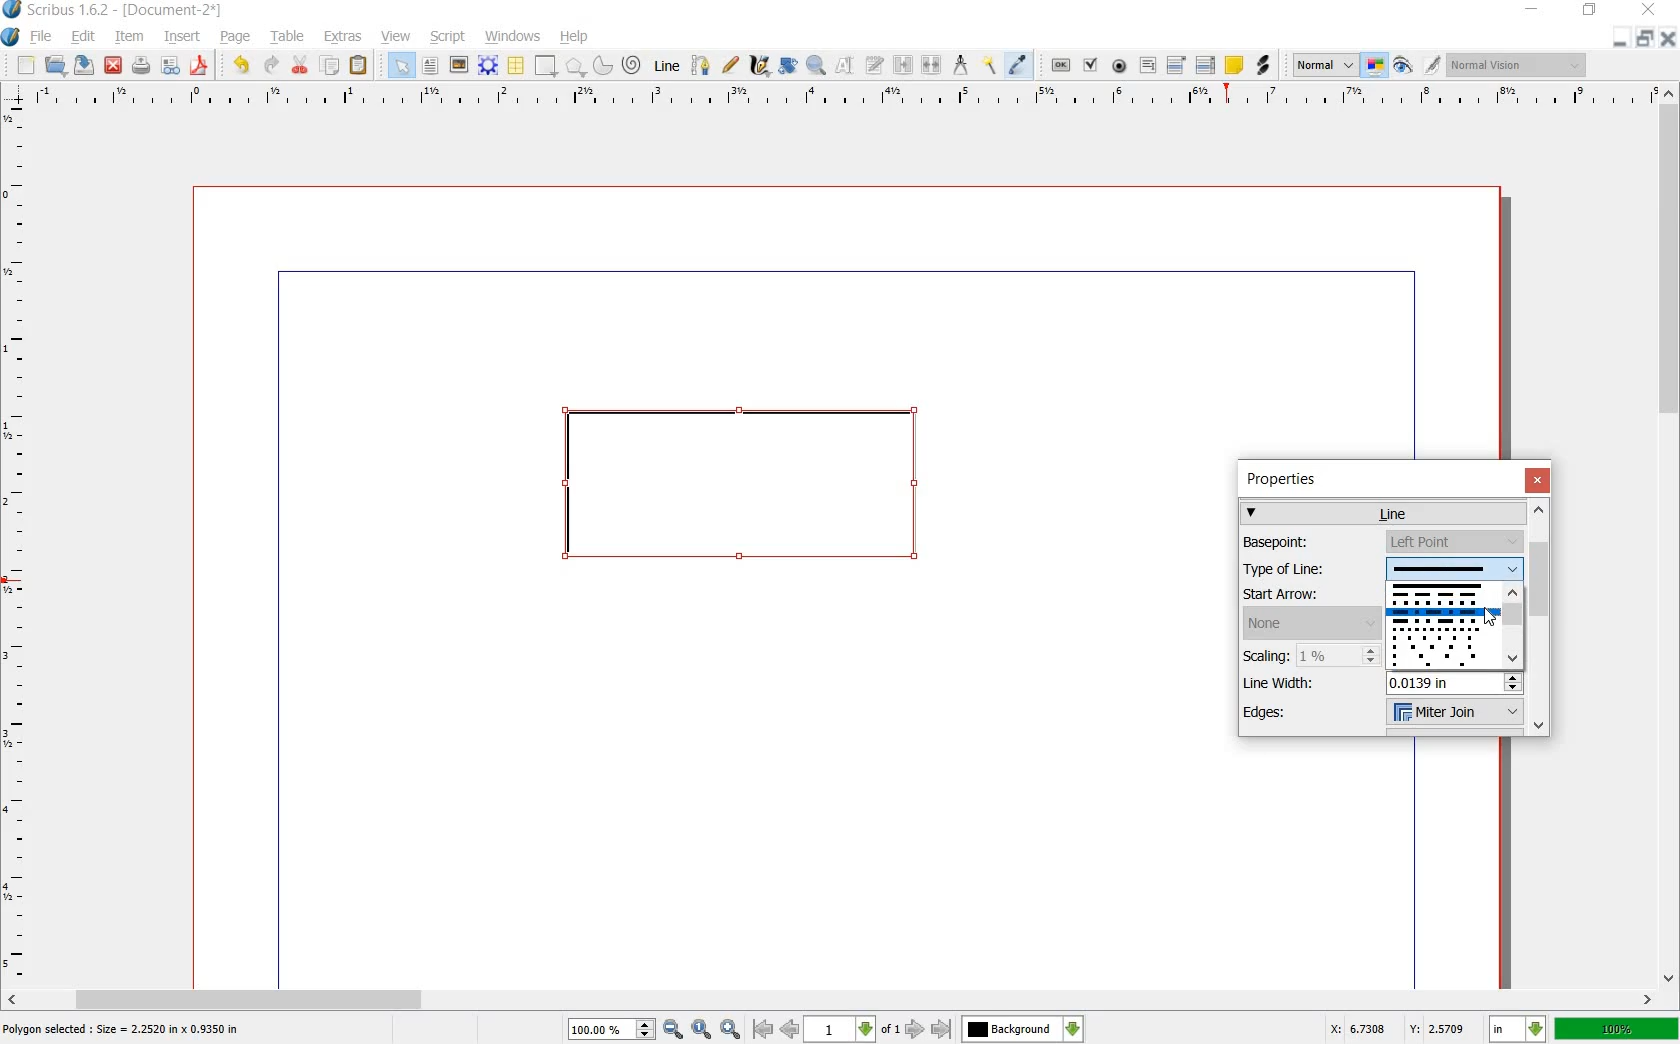  What do you see at coordinates (703, 66) in the screenshot?
I see `BEZIER CURVE` at bounding box center [703, 66].